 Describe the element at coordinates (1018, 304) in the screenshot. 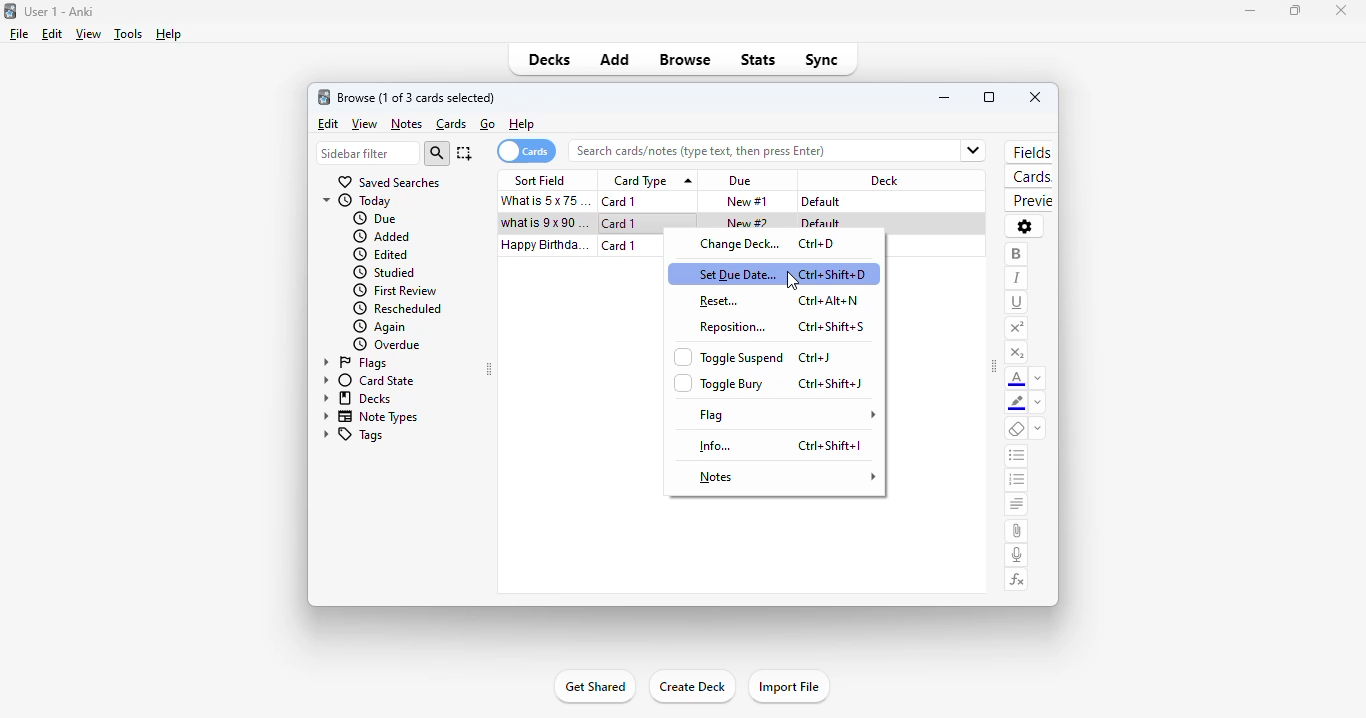

I see `underline` at that location.